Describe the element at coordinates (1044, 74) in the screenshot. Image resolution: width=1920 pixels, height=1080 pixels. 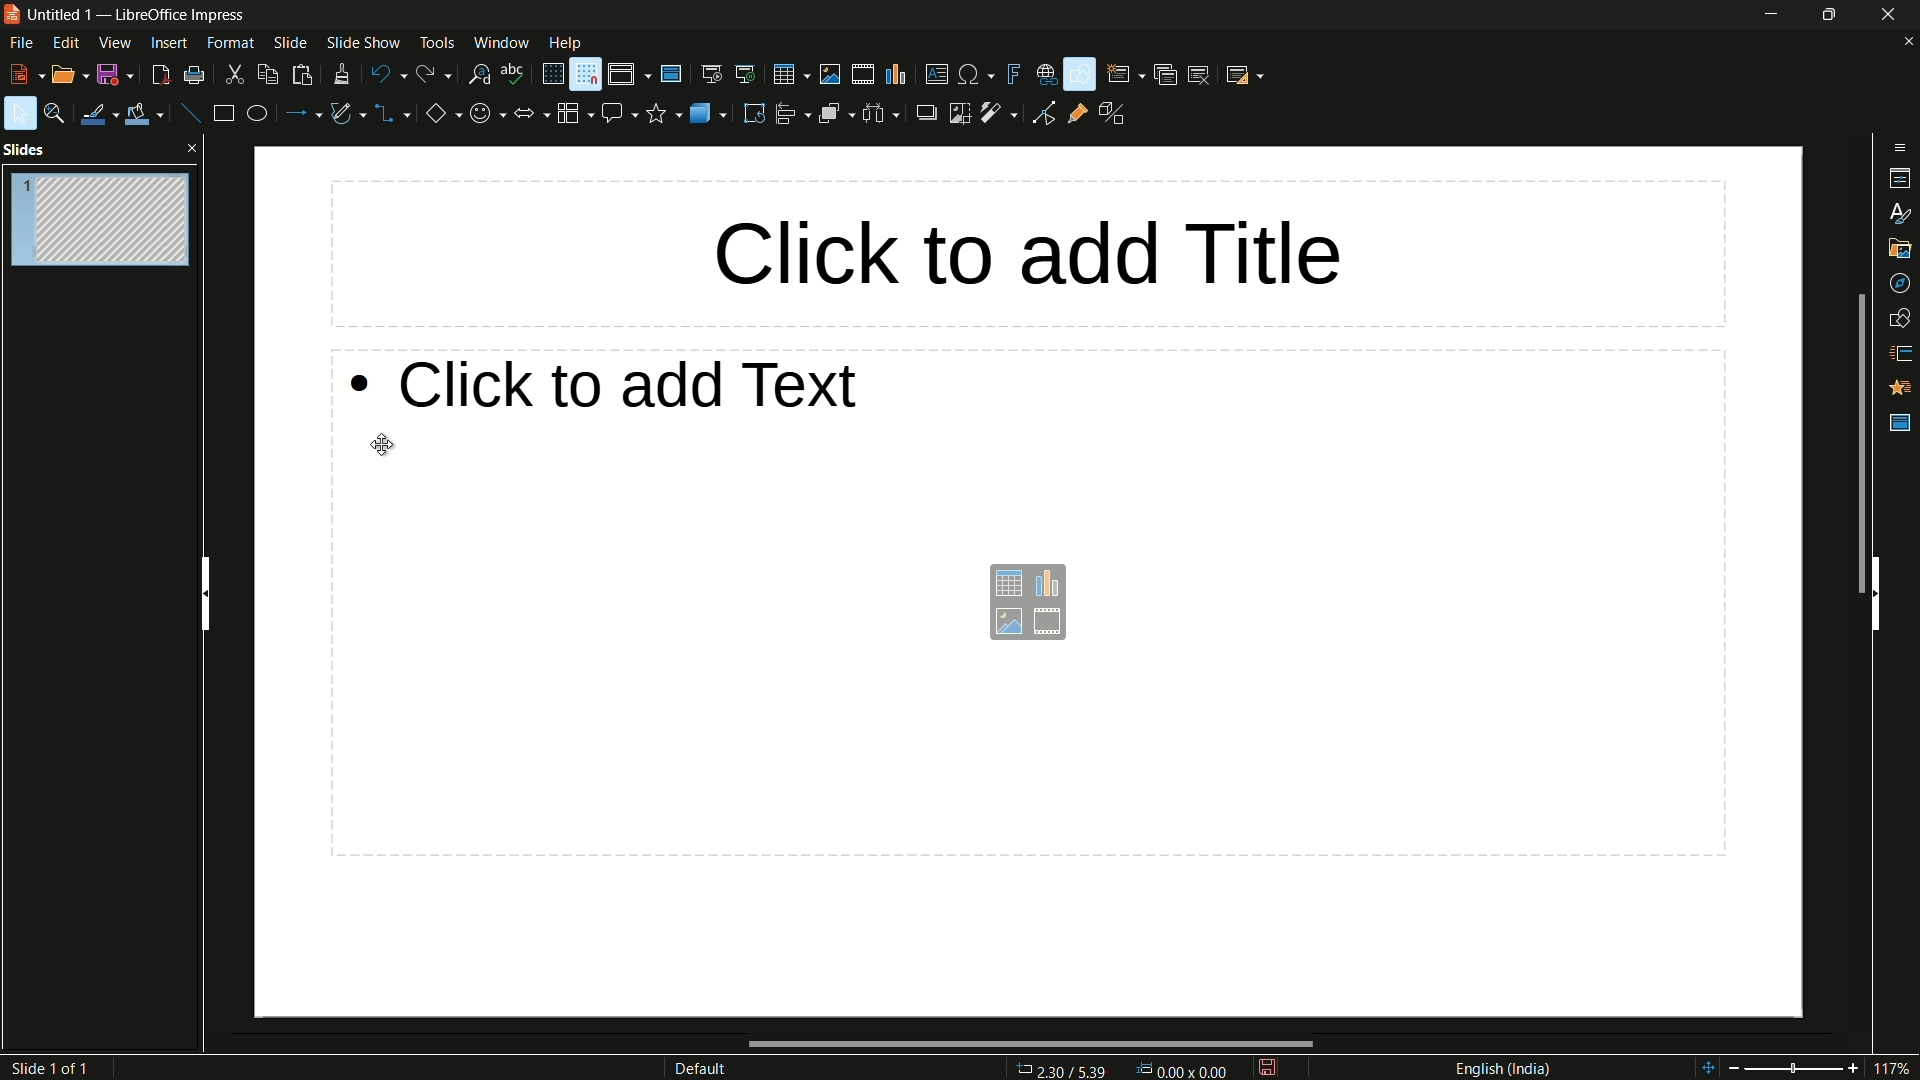
I see `insert hyperlink` at that location.